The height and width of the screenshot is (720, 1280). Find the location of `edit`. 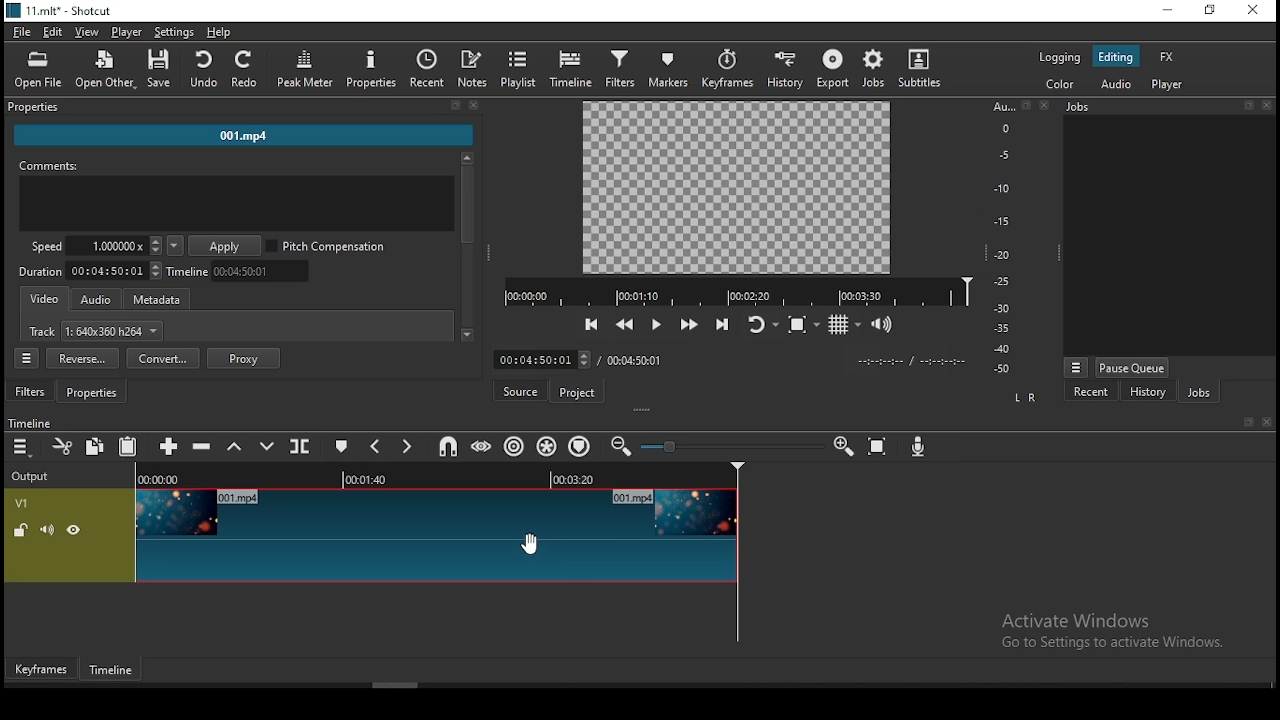

edit is located at coordinates (54, 31).